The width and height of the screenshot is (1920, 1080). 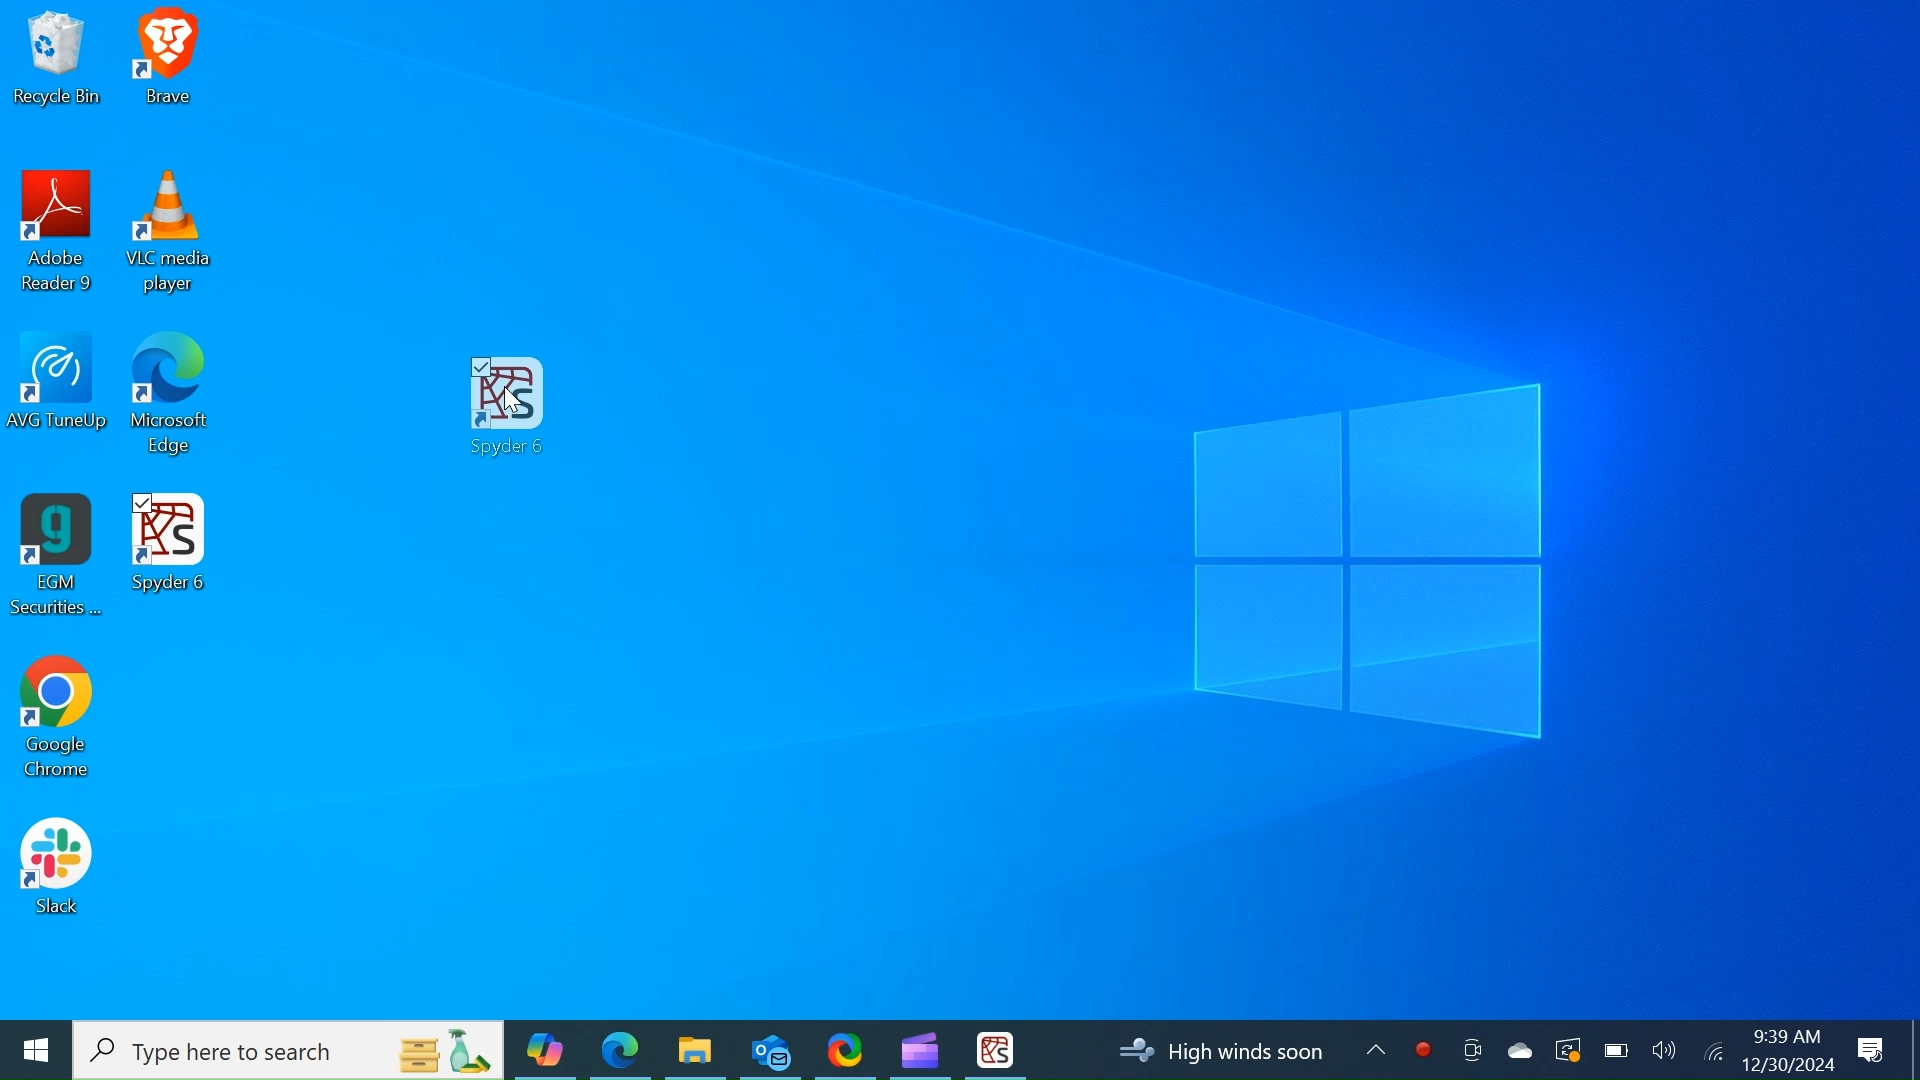 I want to click on 12/30/2024, so click(x=1790, y=1064).